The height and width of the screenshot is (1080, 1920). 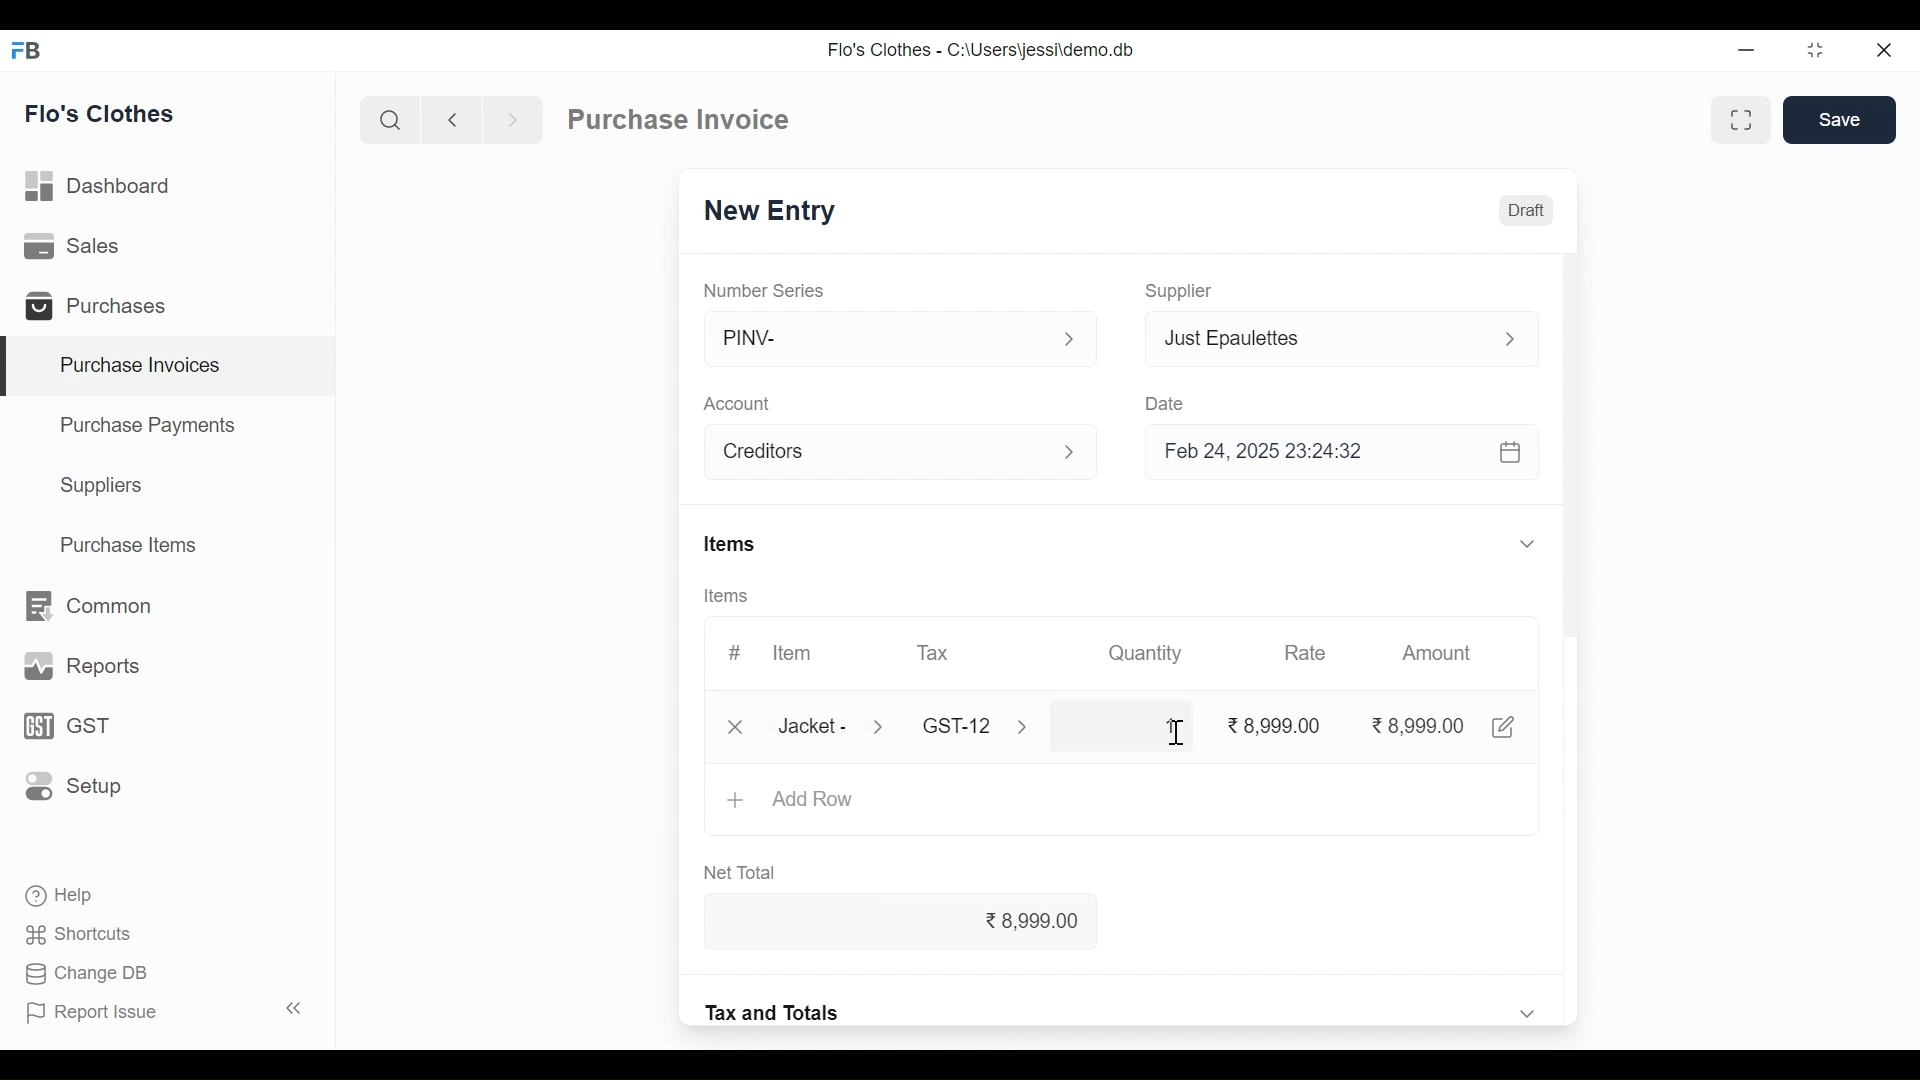 I want to click on Expand, so click(x=1527, y=1011).